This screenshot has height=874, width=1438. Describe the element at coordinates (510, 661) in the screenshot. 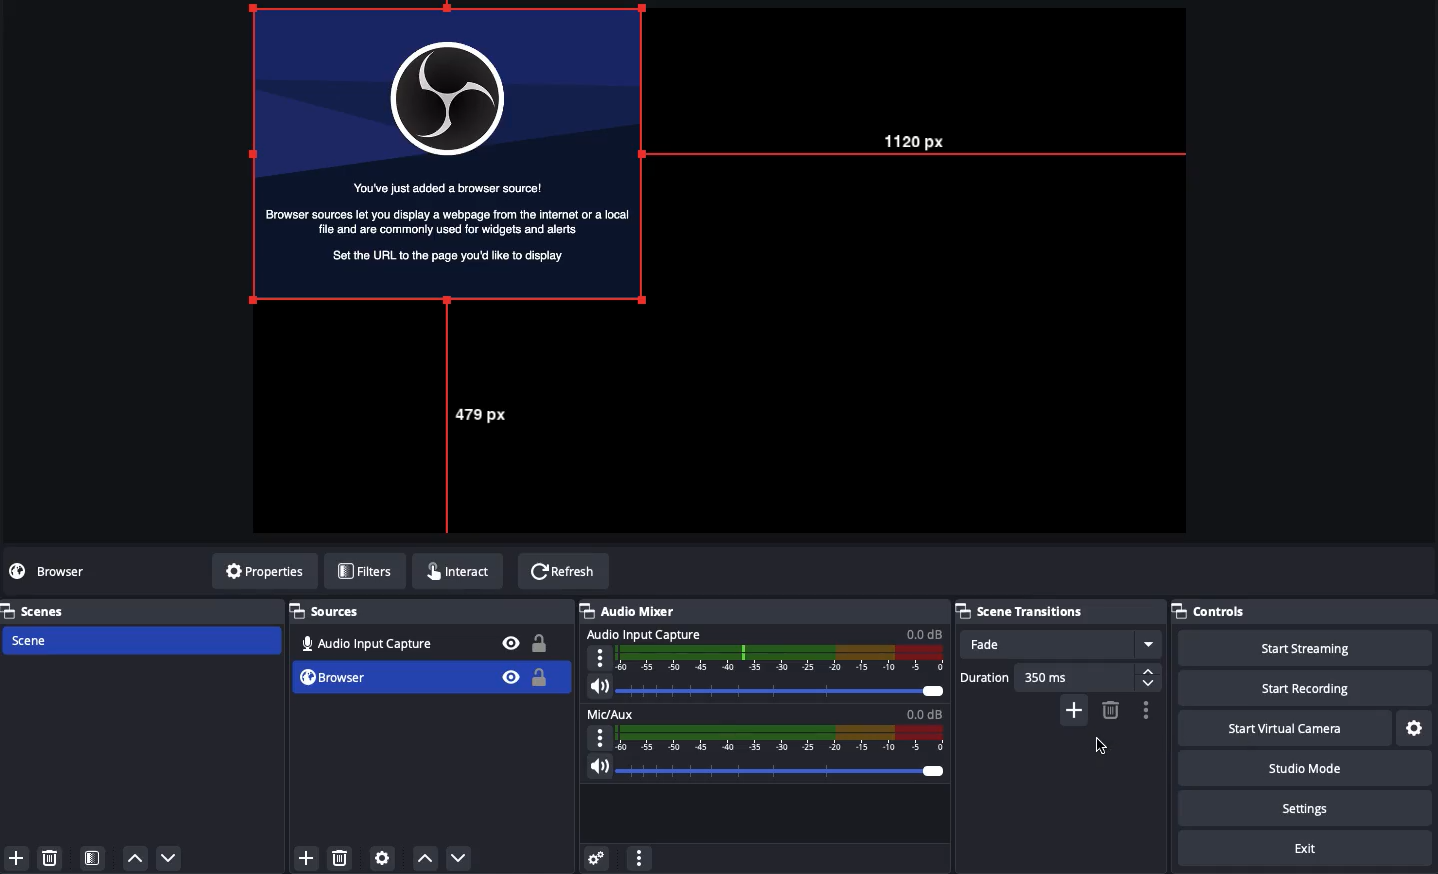

I see `Bible` at that location.